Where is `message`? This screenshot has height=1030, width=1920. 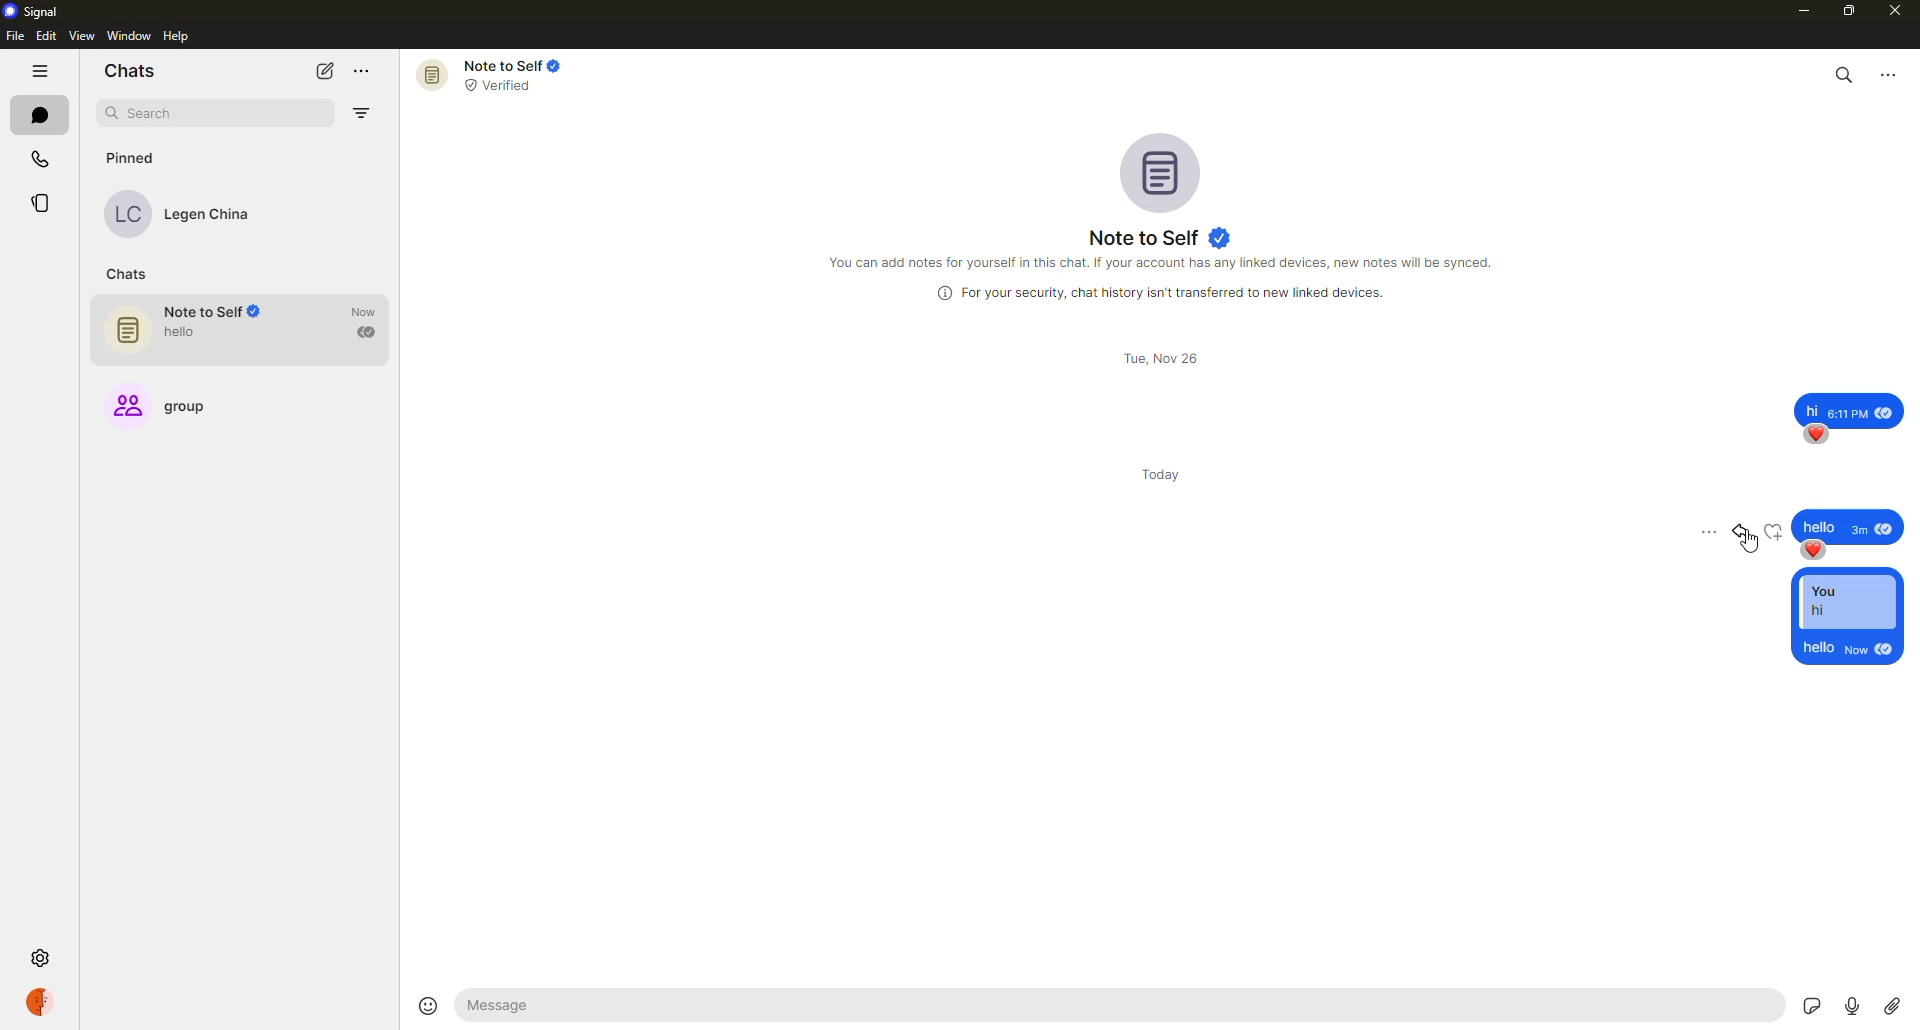
message is located at coordinates (1850, 408).